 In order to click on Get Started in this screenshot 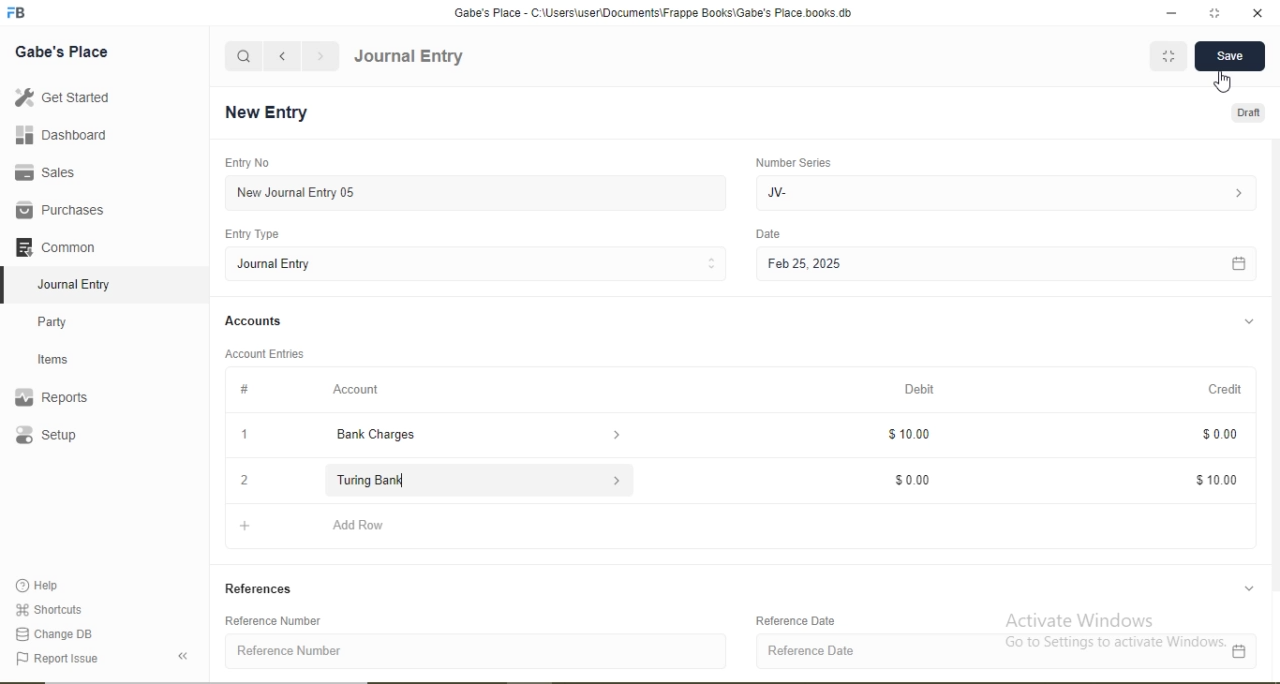, I will do `click(60, 97)`.